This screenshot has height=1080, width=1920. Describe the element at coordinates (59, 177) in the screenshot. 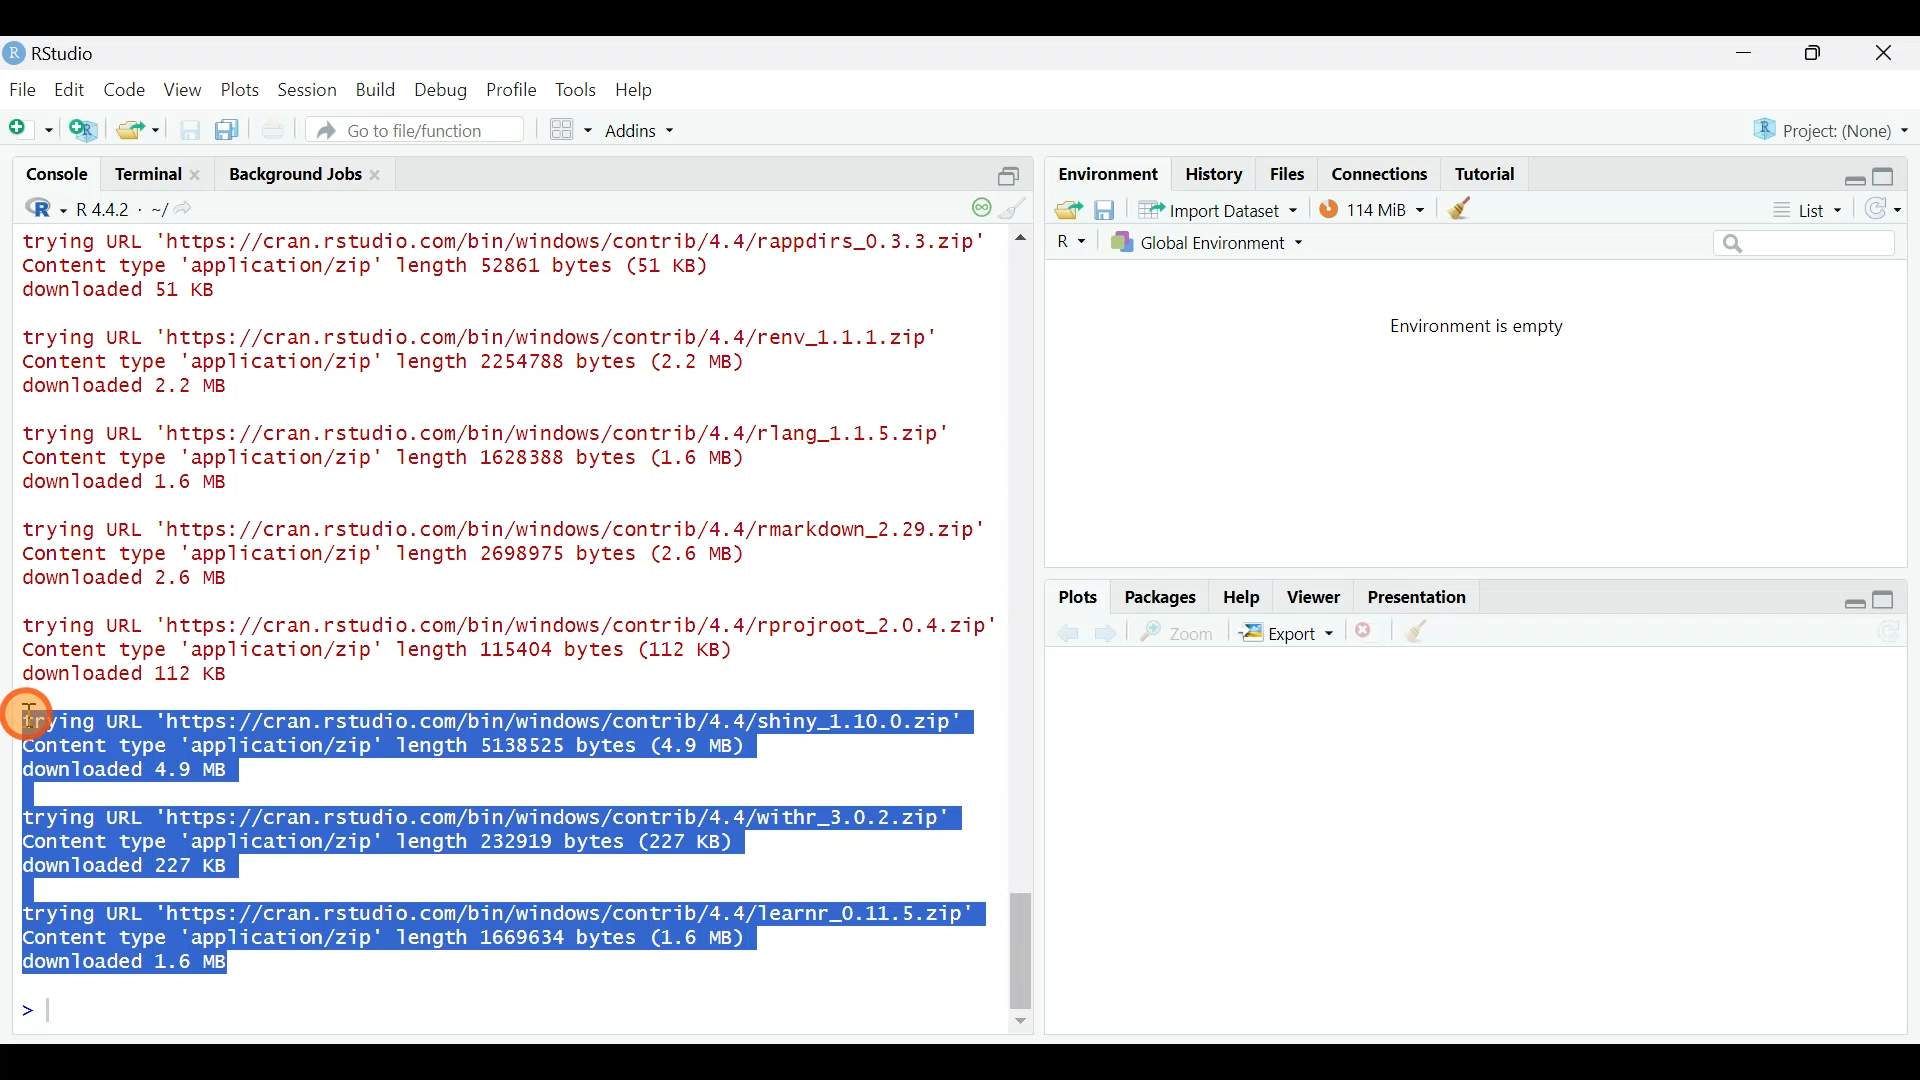

I see `Console` at that location.